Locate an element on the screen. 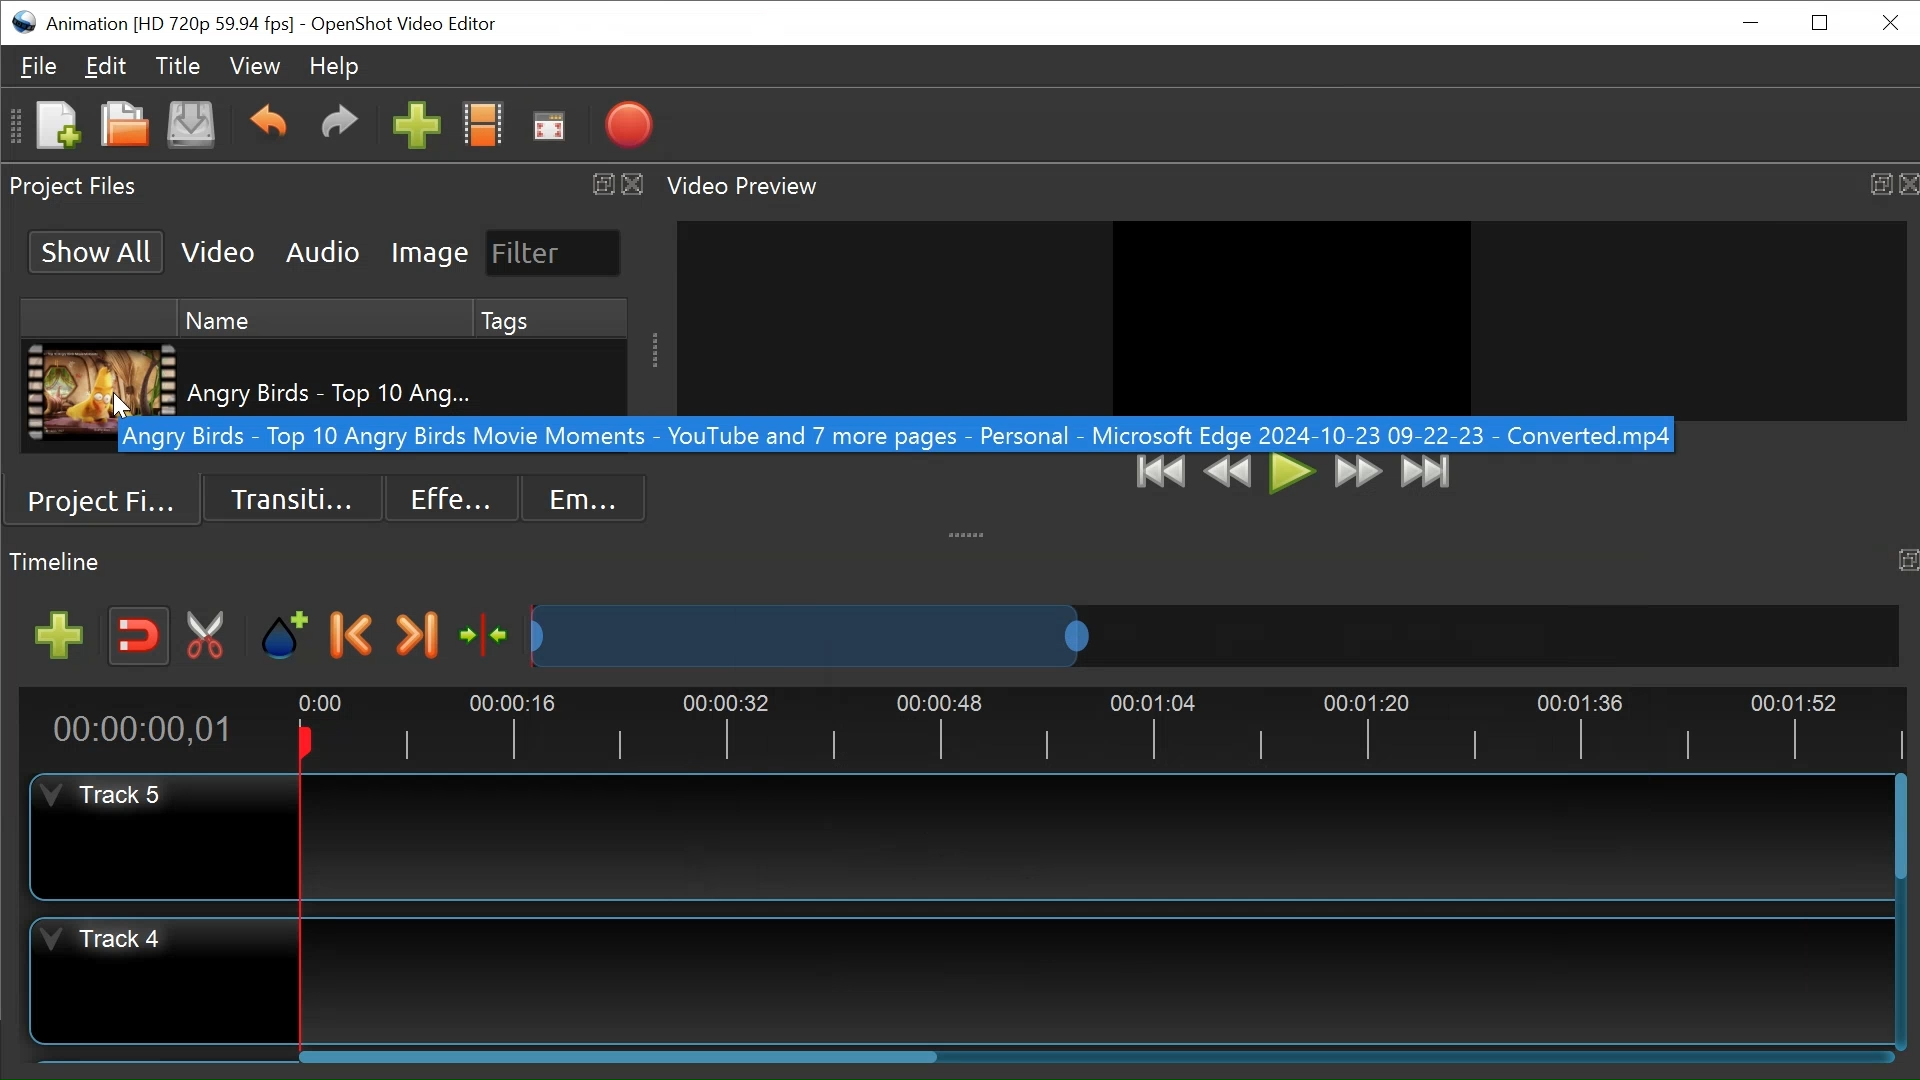 This screenshot has height=1080, width=1920. Filter is located at coordinates (554, 253).